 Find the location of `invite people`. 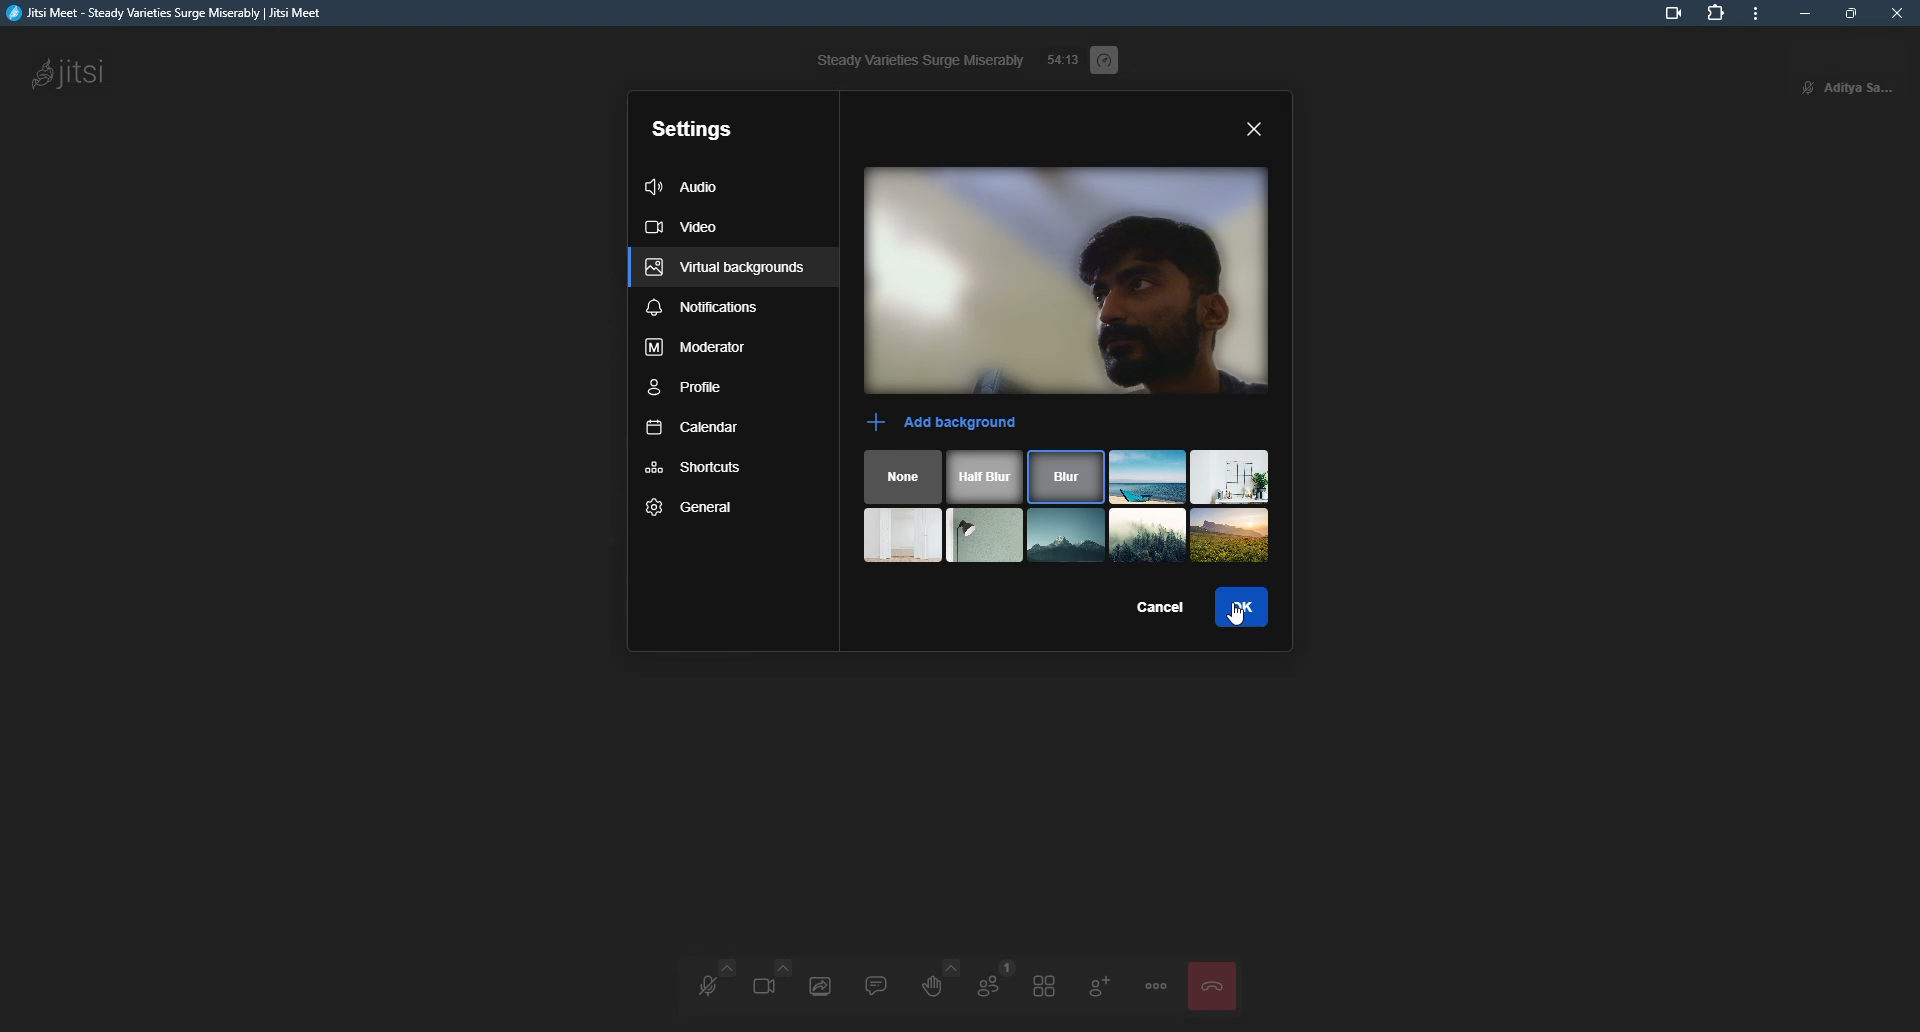

invite people is located at coordinates (1099, 984).